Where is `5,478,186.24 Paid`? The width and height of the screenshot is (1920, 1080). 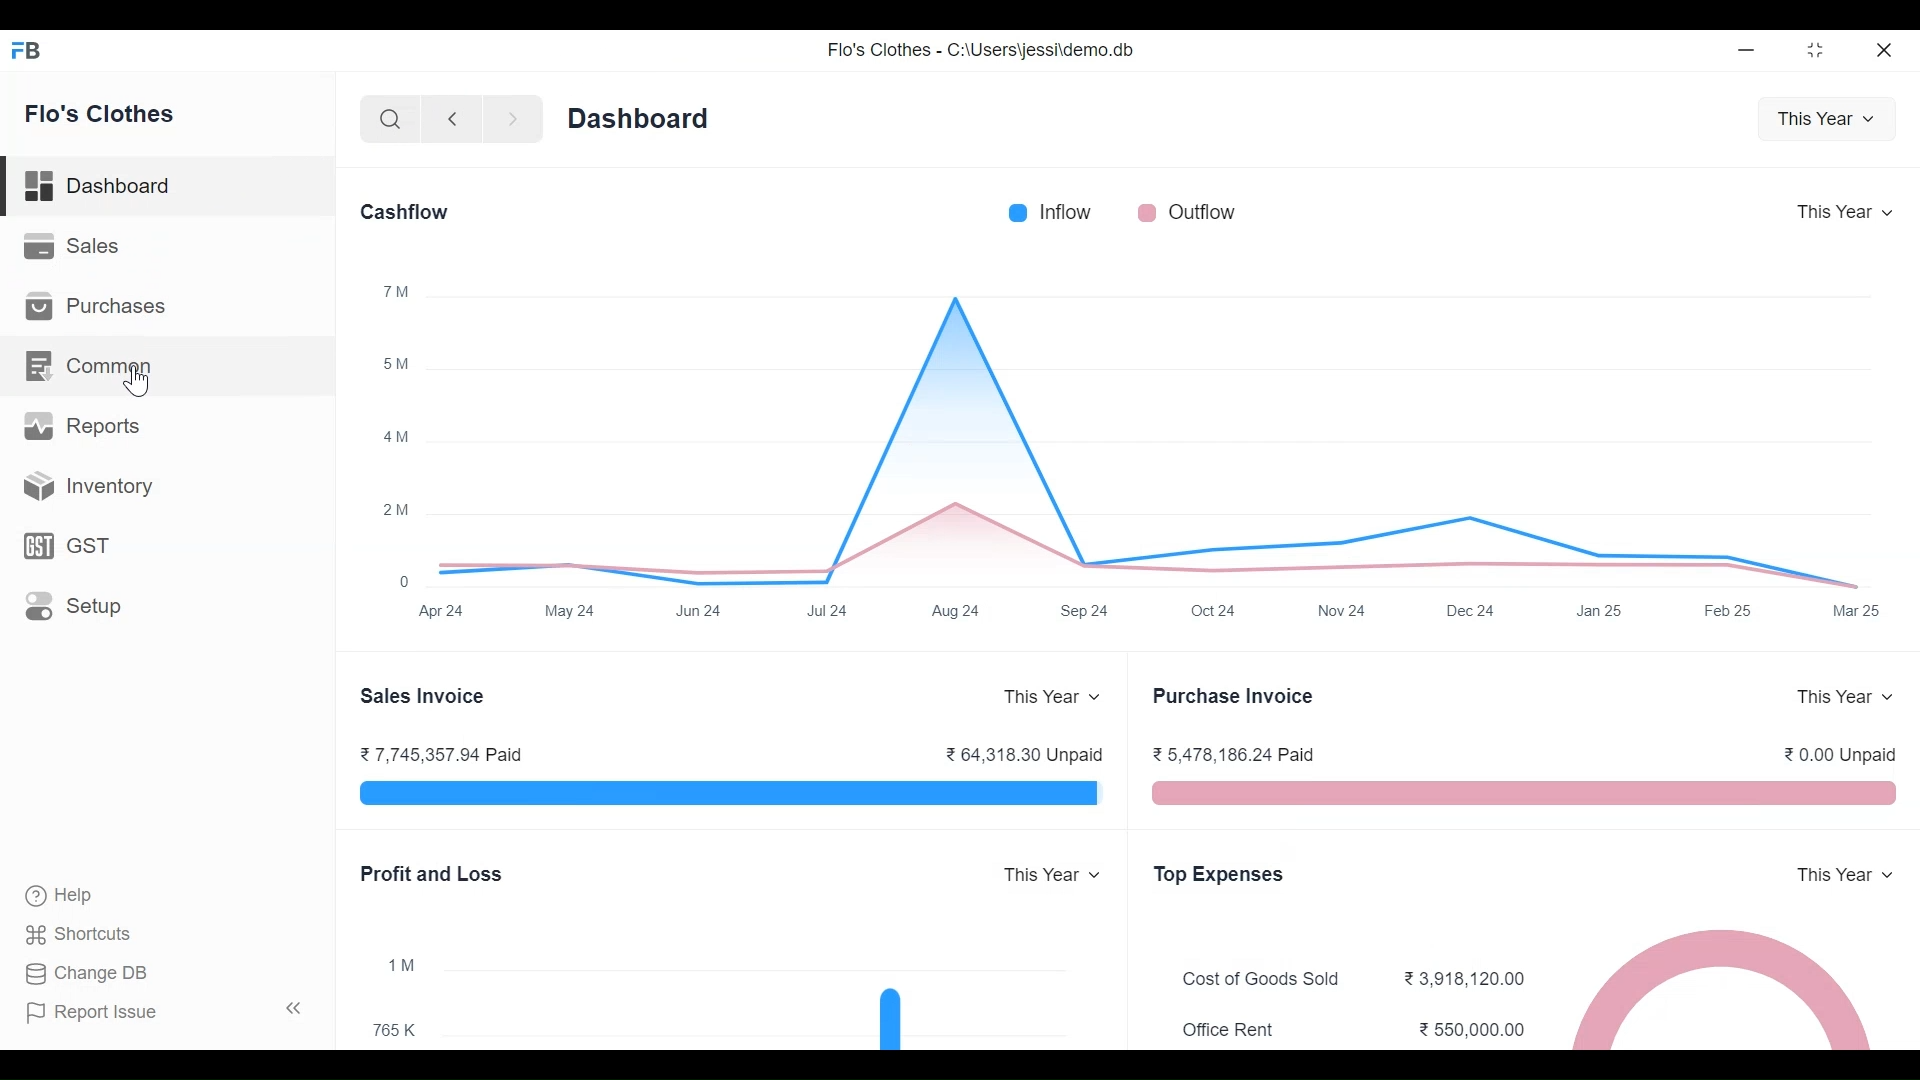
5,478,186.24 Paid is located at coordinates (1232, 753).